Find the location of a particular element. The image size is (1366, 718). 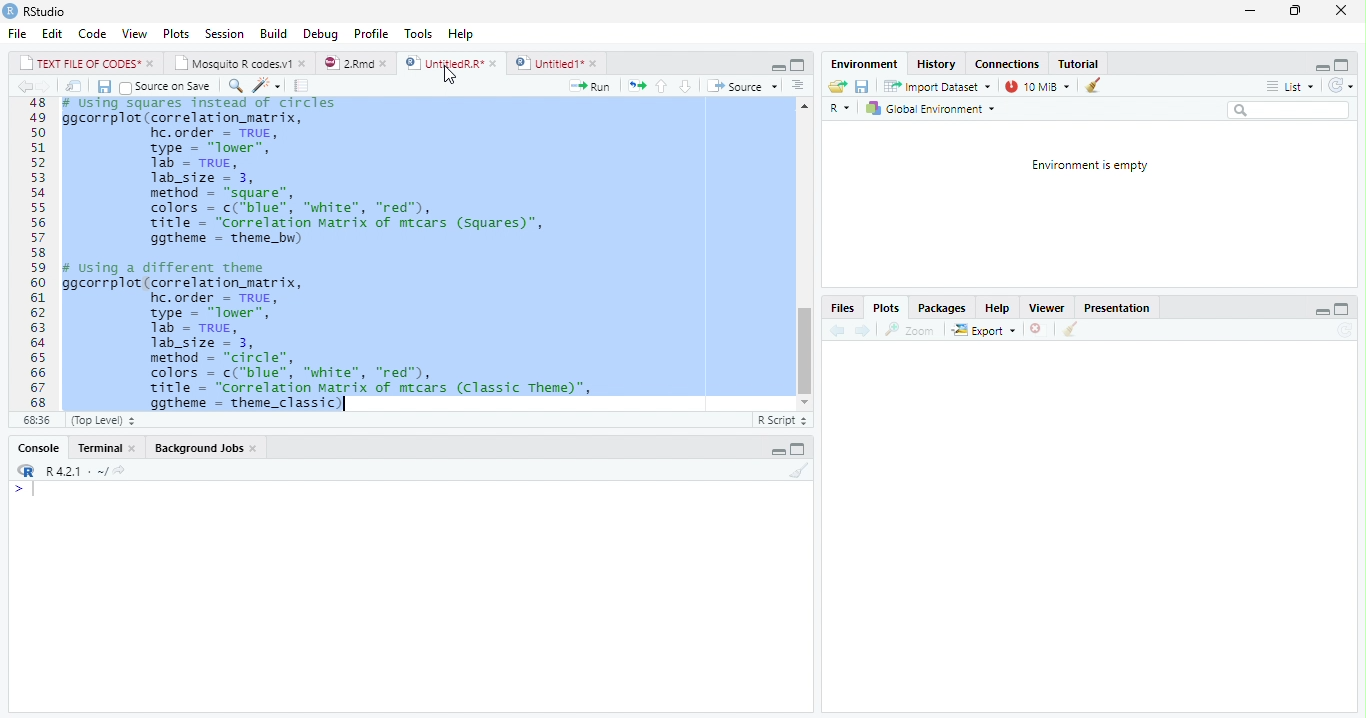

clear history is located at coordinates (1091, 86).